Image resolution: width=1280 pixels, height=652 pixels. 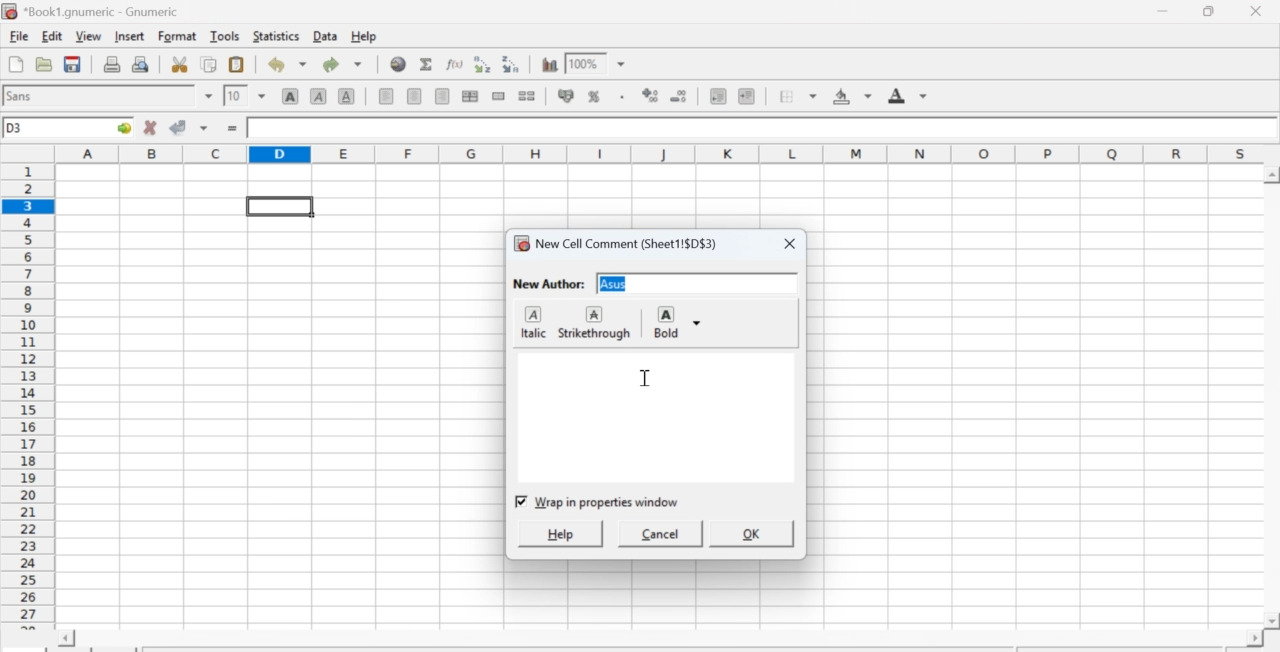 What do you see at coordinates (1257, 12) in the screenshot?
I see `Close` at bounding box center [1257, 12].